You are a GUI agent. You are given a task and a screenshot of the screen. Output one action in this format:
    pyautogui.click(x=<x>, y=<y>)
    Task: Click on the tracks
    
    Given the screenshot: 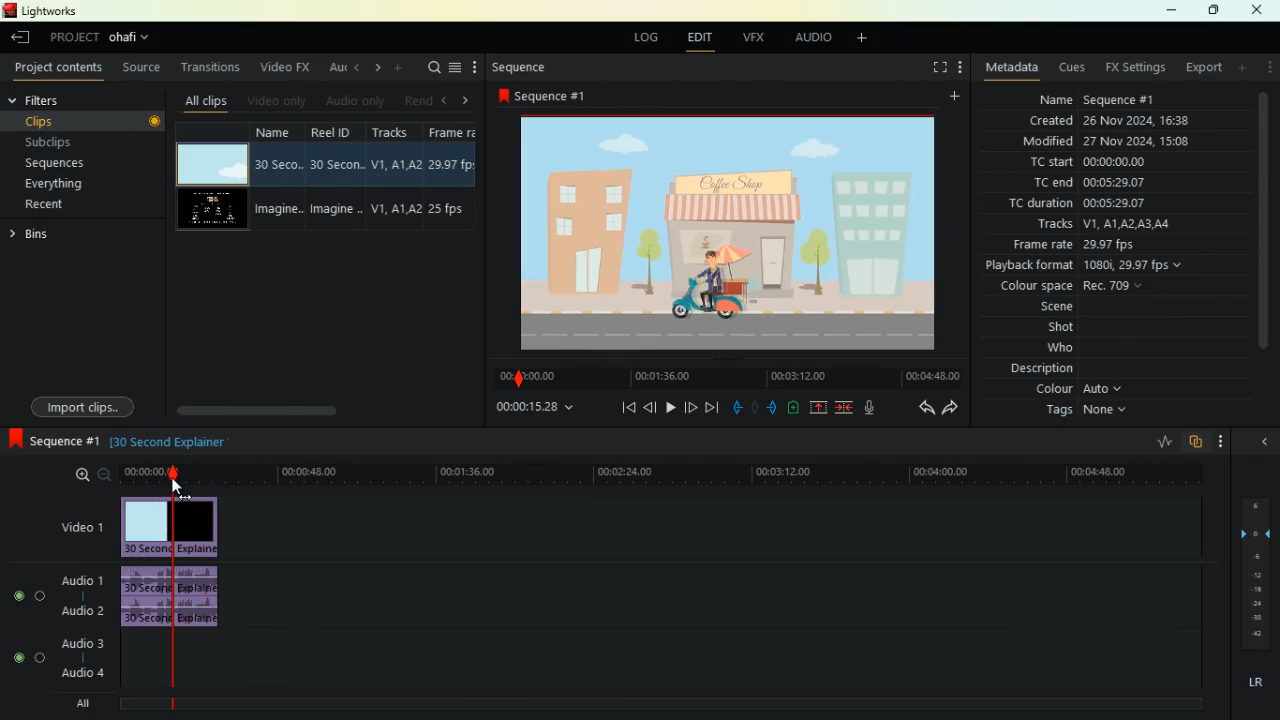 What is the action you would take?
    pyautogui.click(x=1057, y=225)
    